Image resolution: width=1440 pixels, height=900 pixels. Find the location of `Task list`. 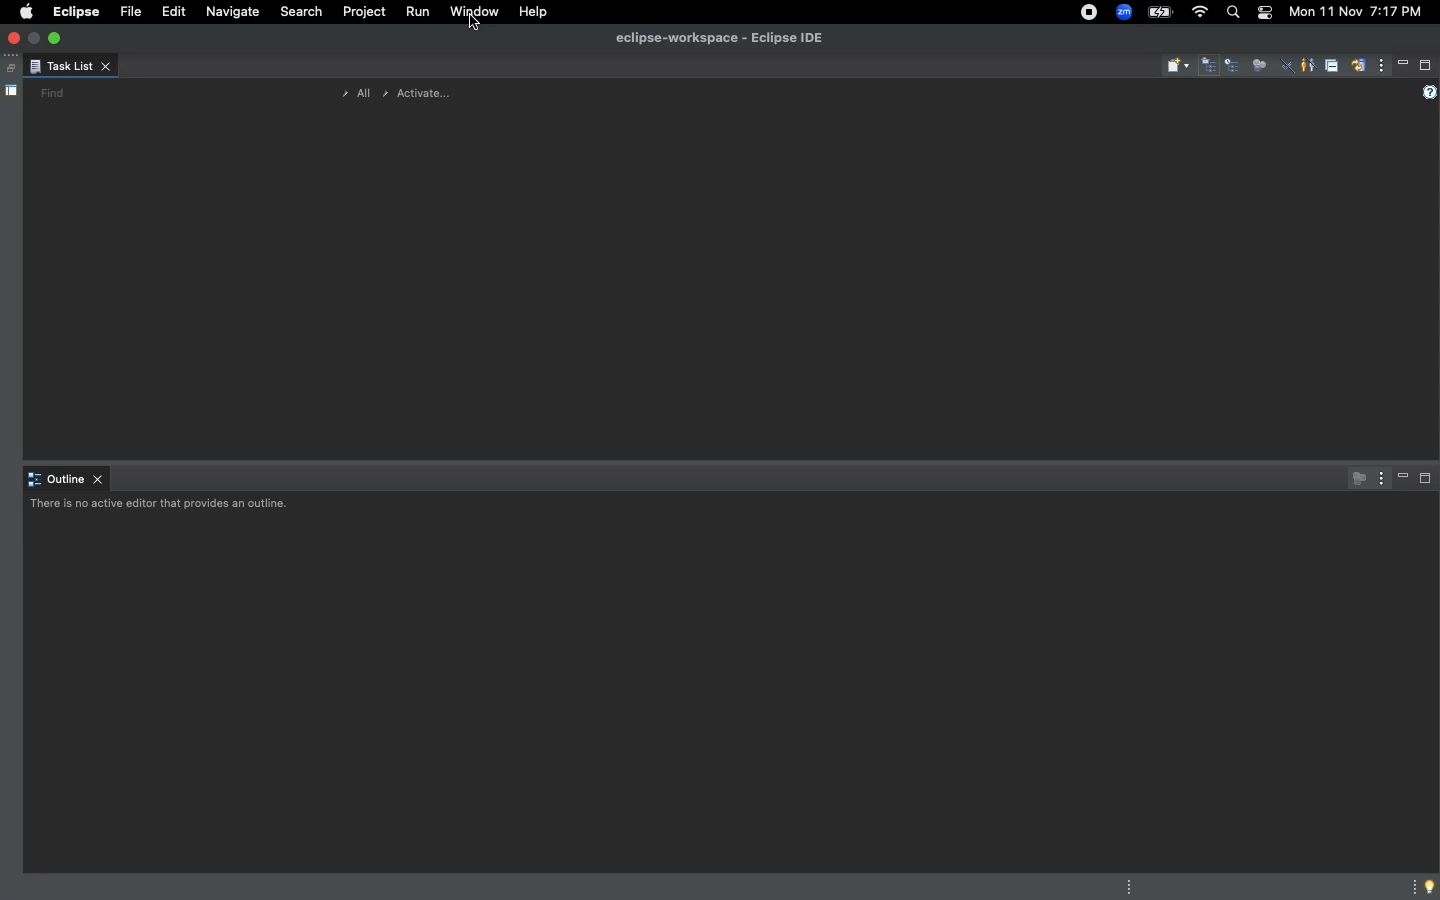

Task list is located at coordinates (70, 68).